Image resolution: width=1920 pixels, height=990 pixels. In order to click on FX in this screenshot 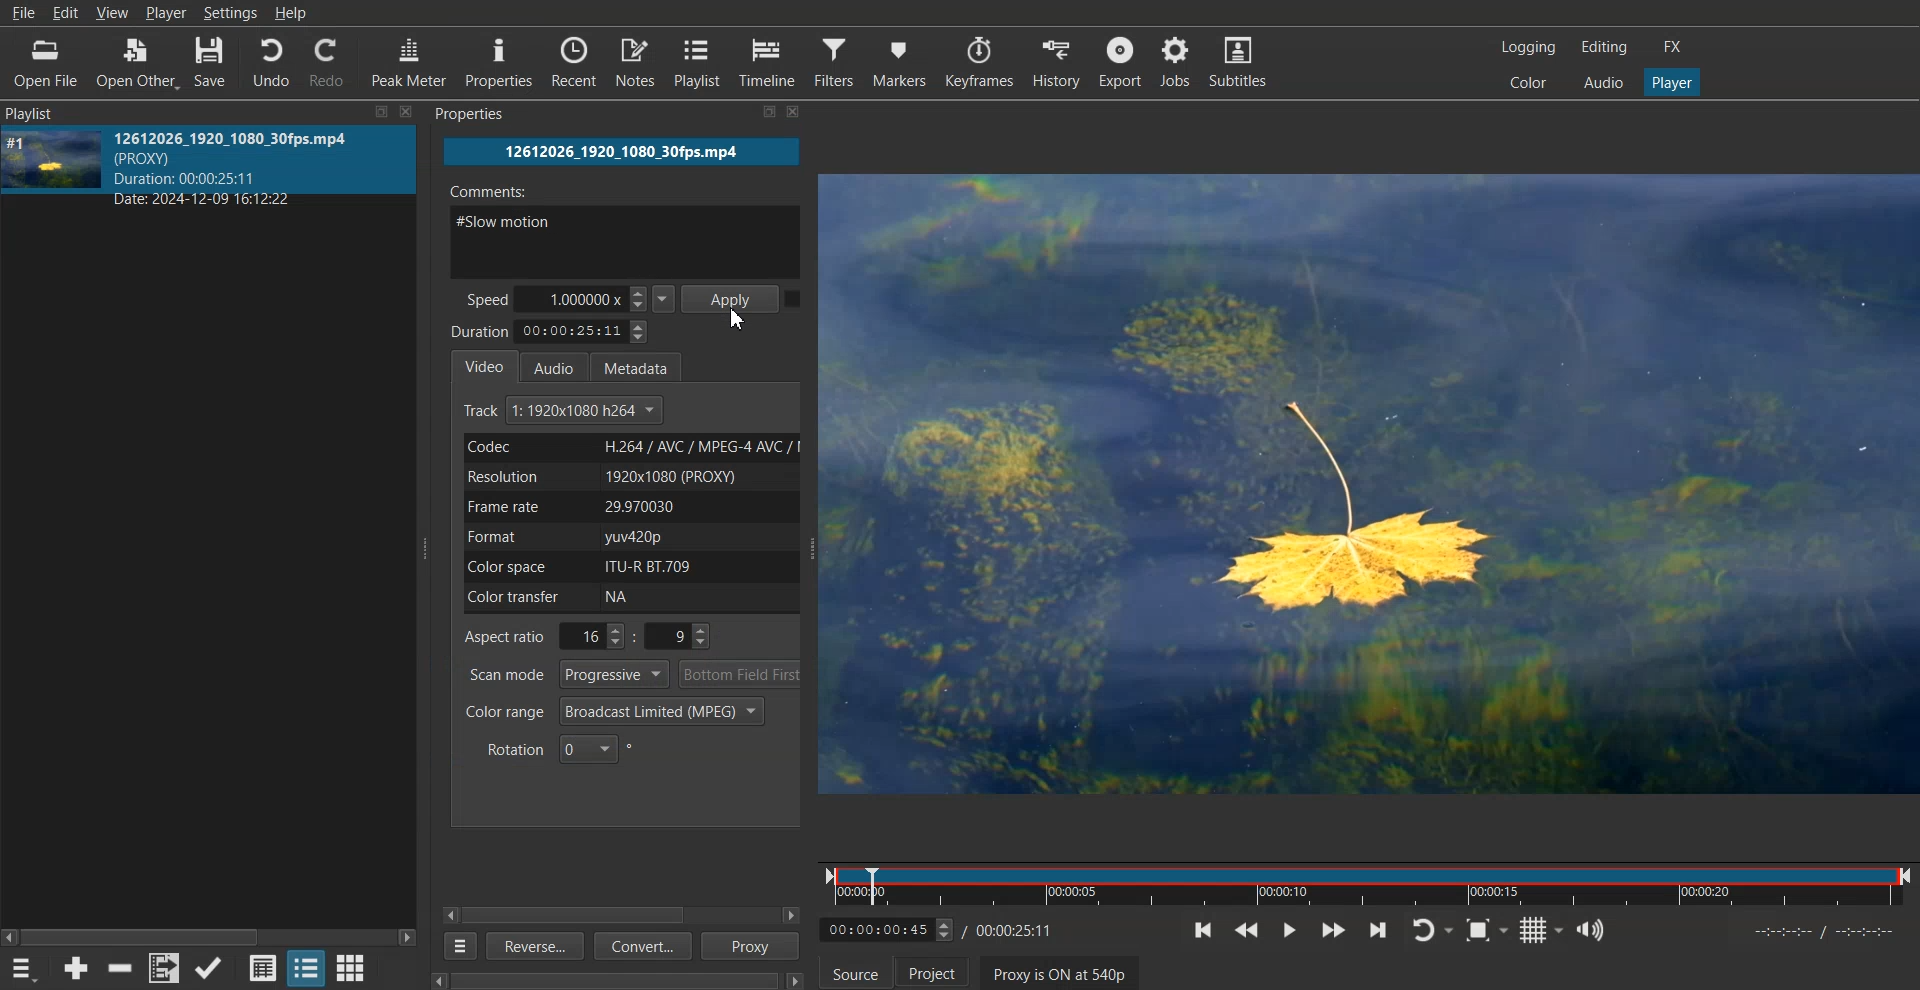, I will do `click(1675, 48)`.